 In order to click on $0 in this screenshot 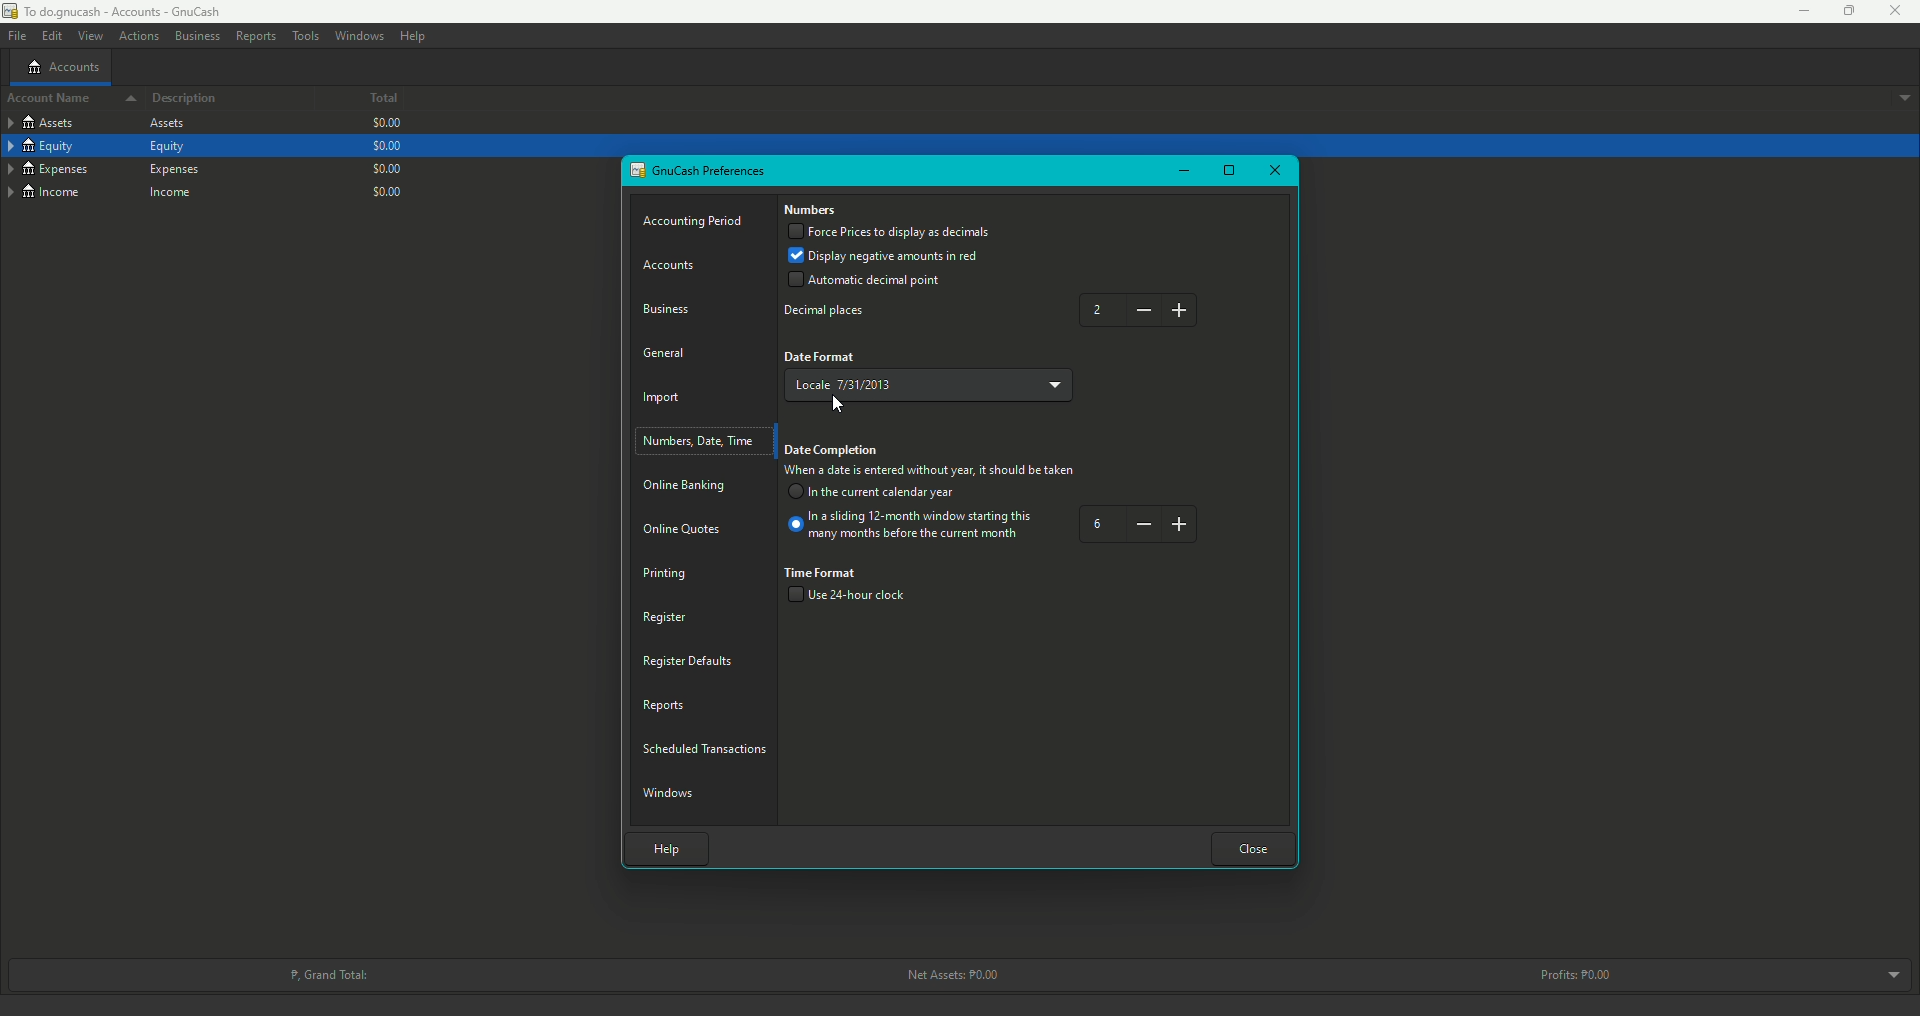, I will do `click(385, 167)`.